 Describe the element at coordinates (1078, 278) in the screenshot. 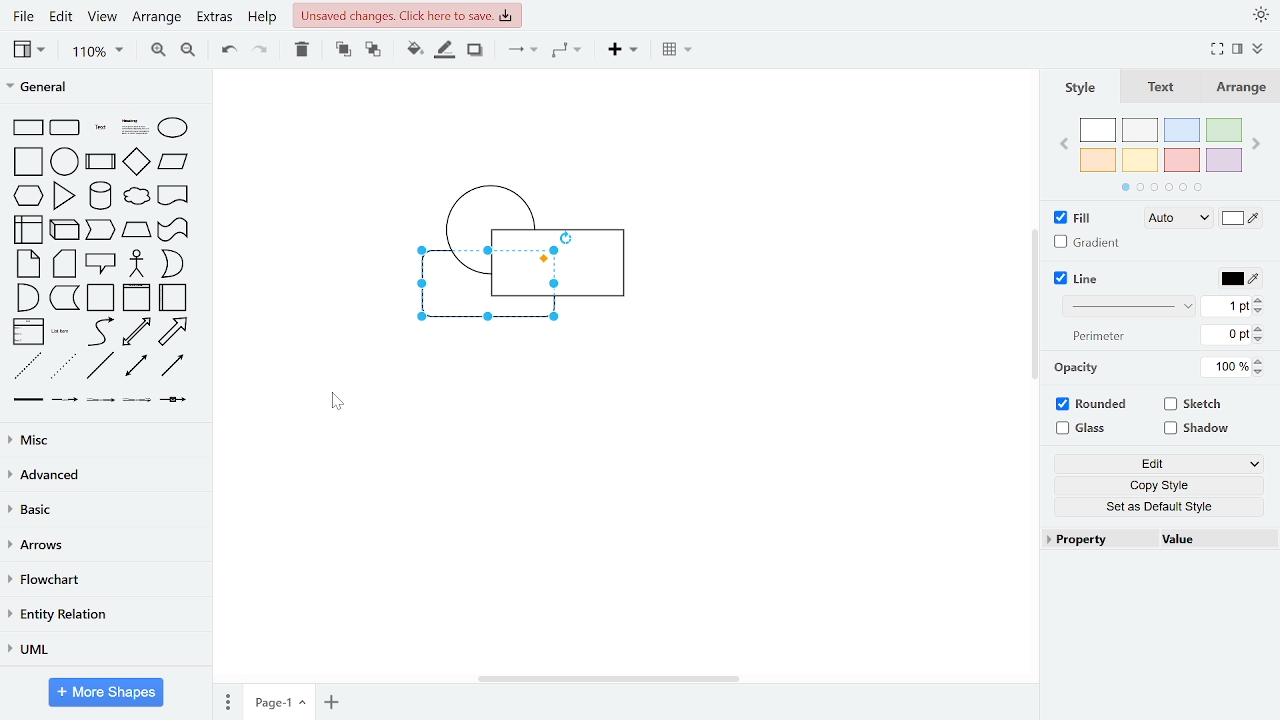

I see `line` at that location.